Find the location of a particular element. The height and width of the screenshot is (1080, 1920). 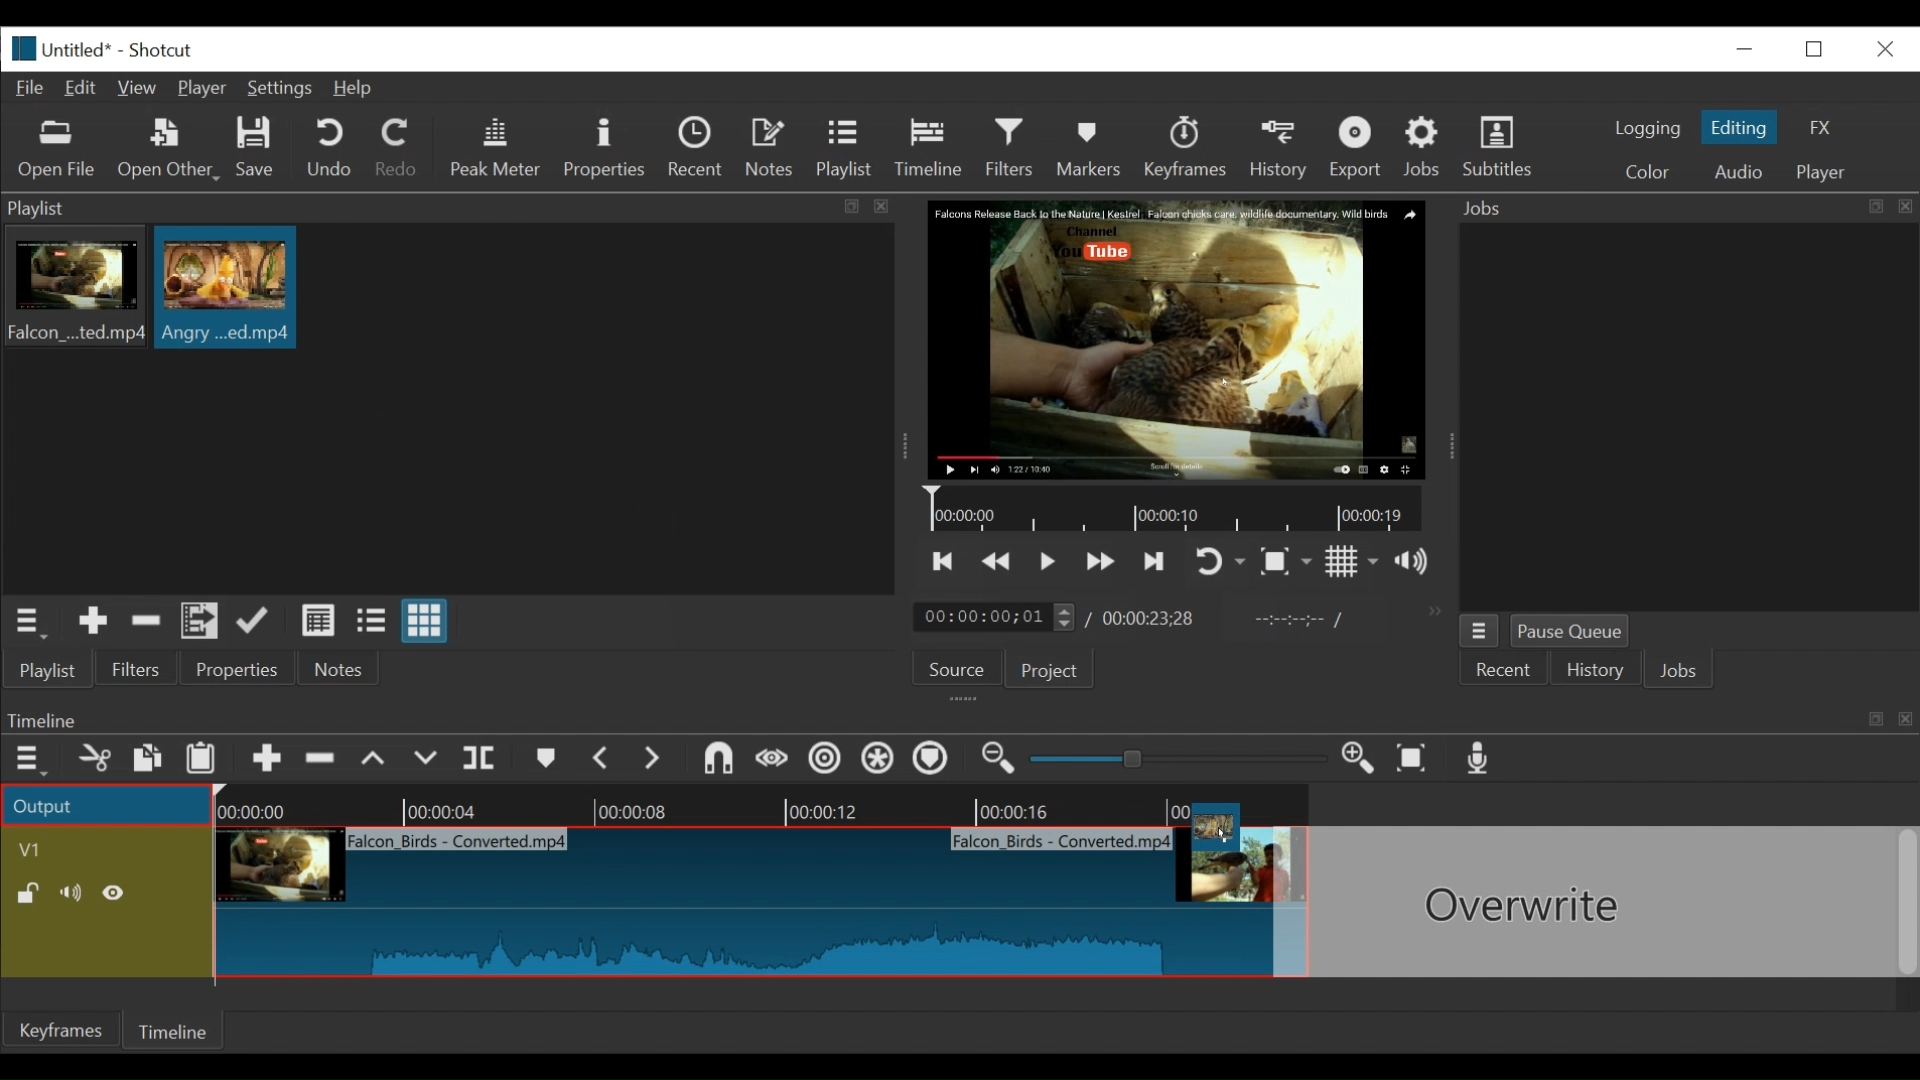

Paste is located at coordinates (208, 761).